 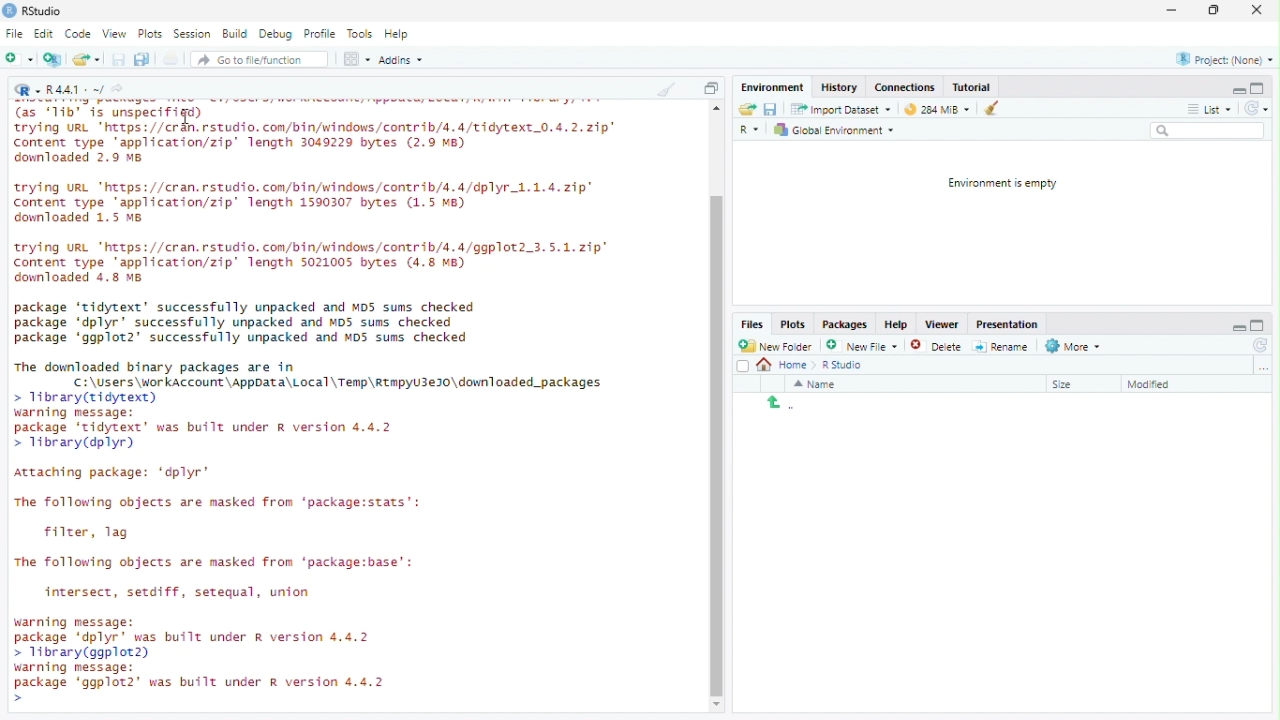 What do you see at coordinates (14, 33) in the screenshot?
I see `File` at bounding box center [14, 33].